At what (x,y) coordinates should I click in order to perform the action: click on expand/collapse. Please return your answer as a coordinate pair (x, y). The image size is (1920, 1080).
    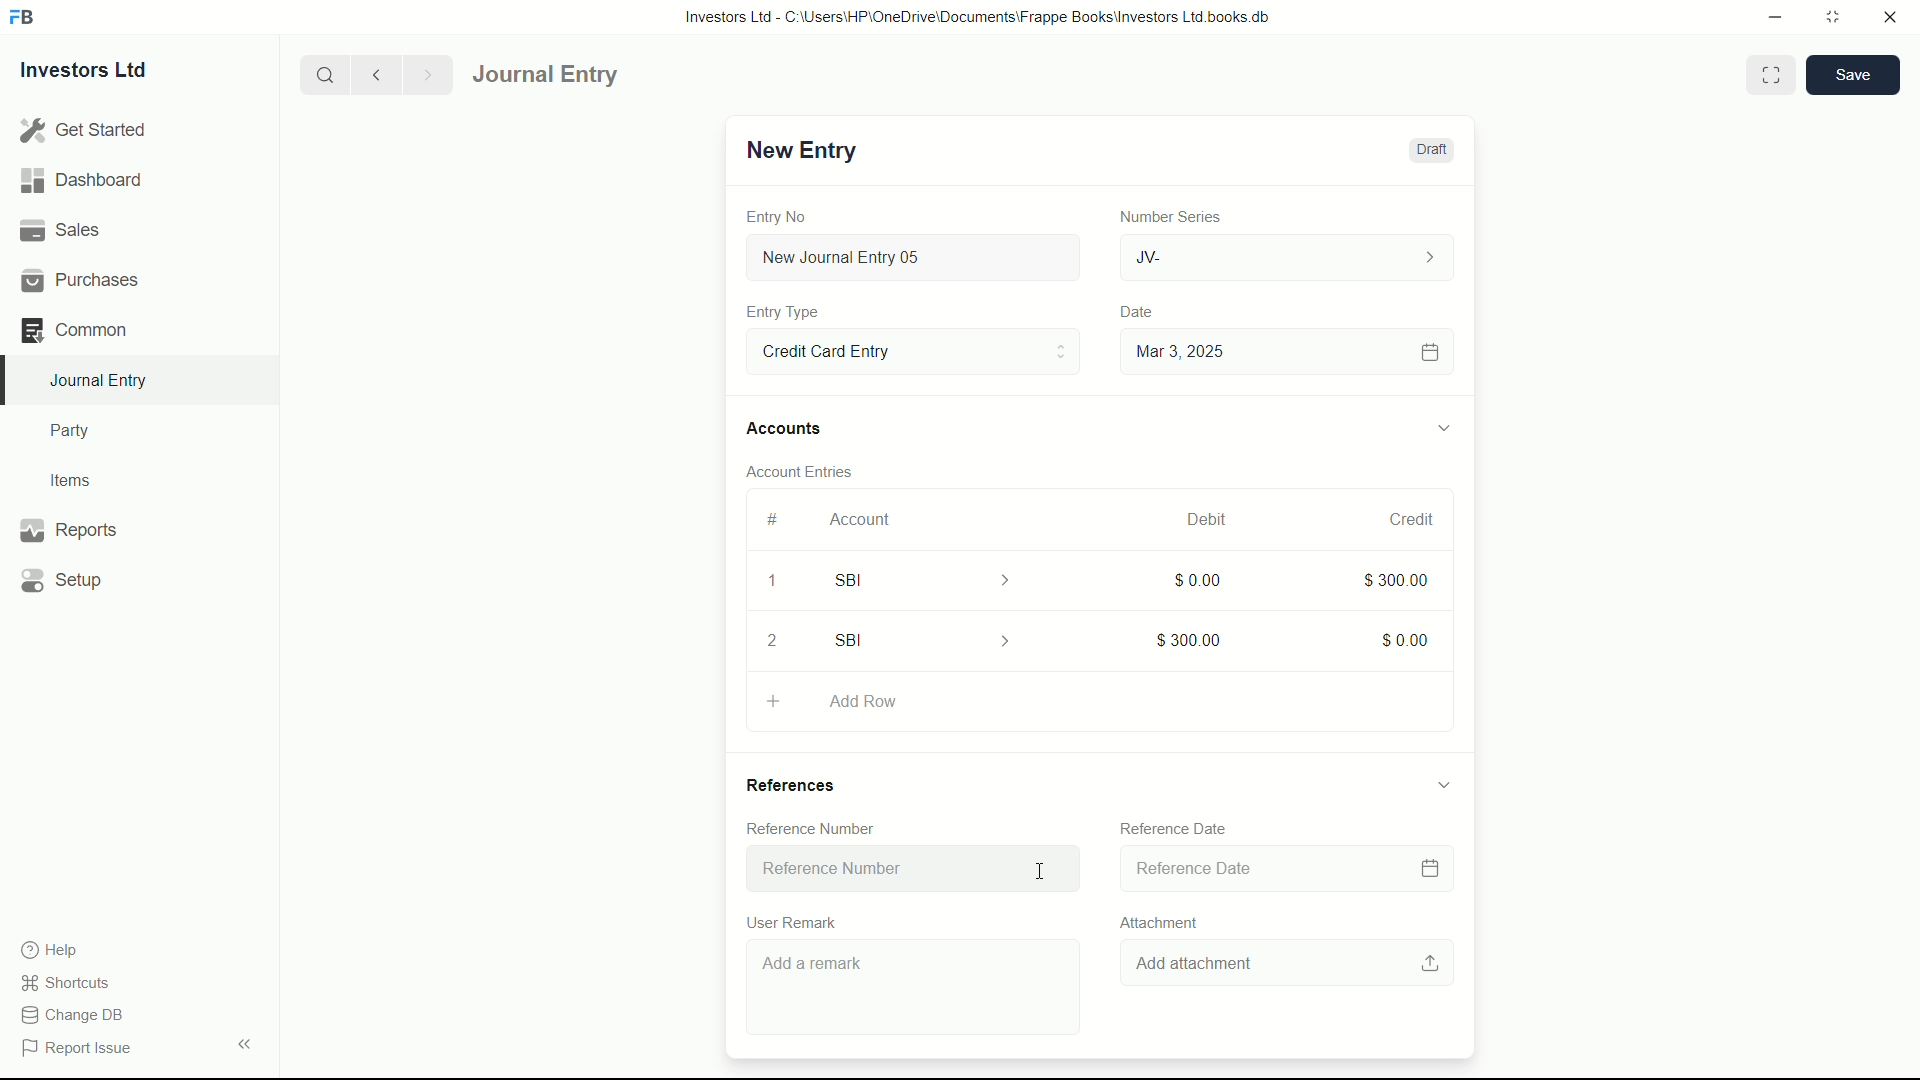
    Looking at the image, I should click on (1442, 425).